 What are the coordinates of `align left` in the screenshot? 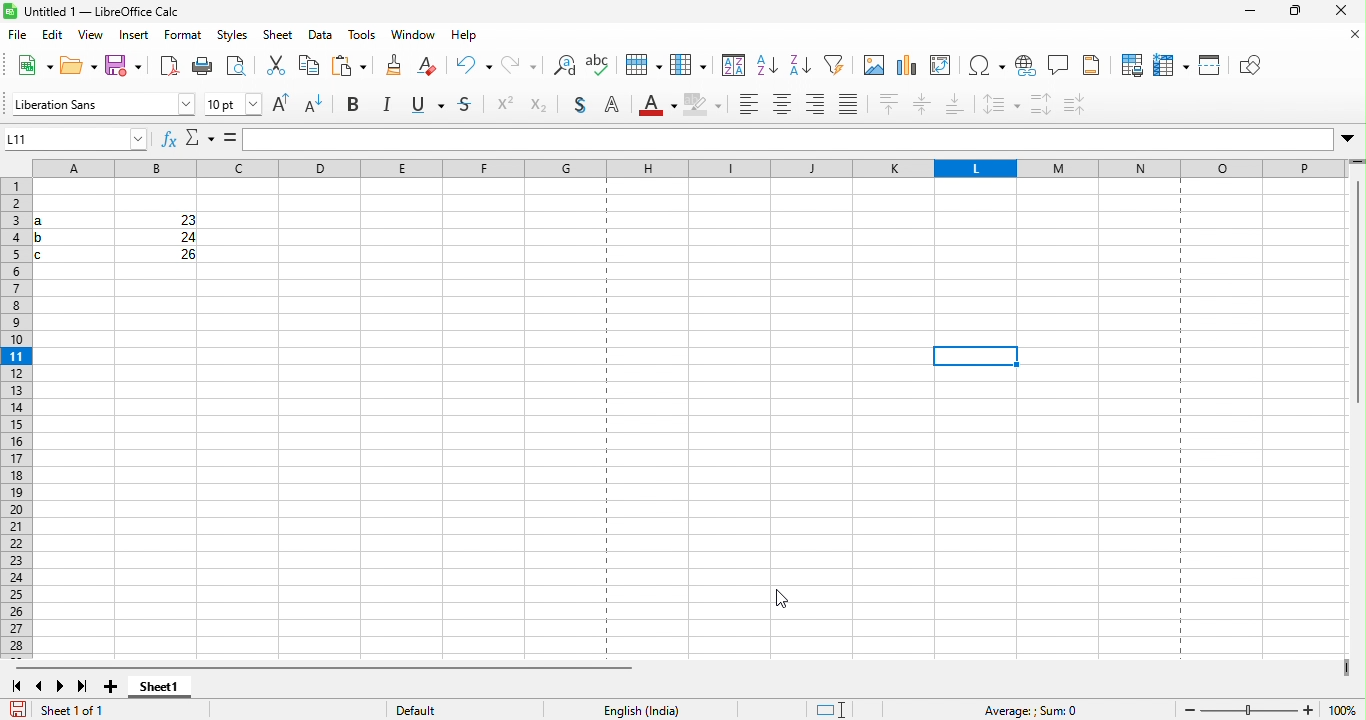 It's located at (748, 106).